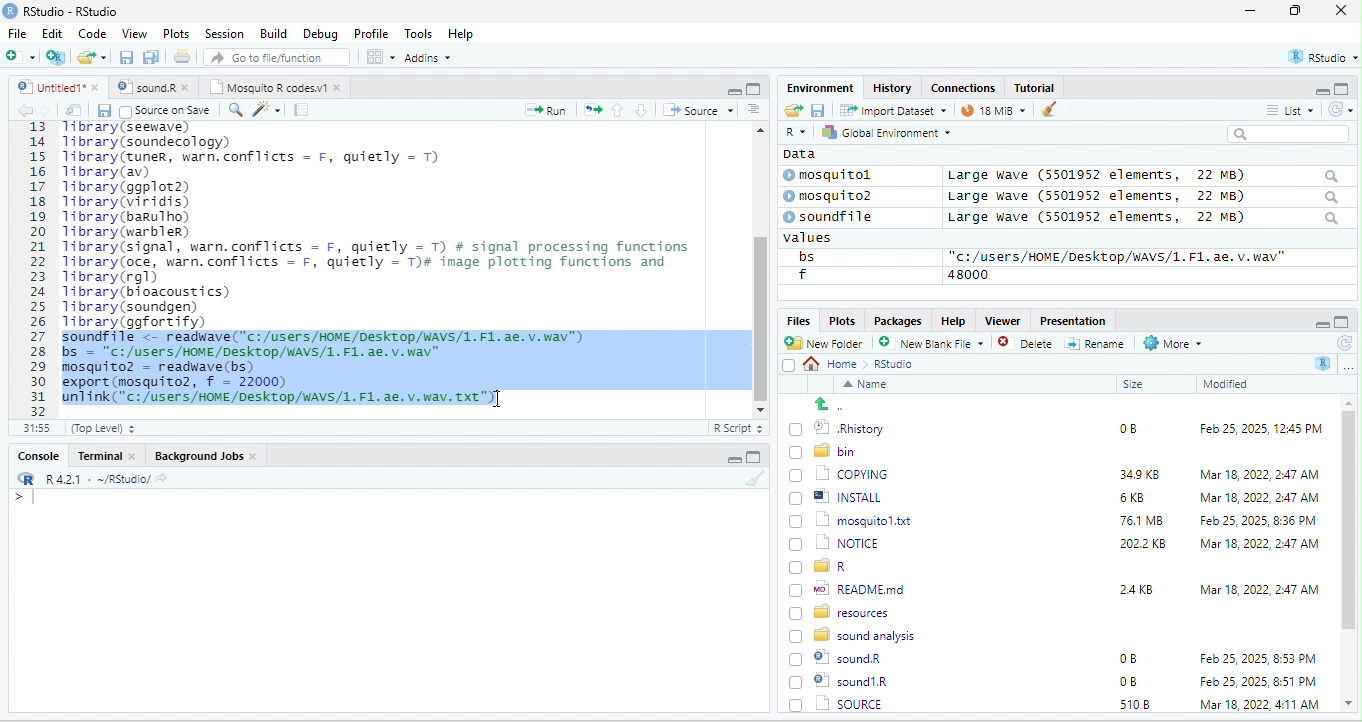  Describe the element at coordinates (891, 109) in the screenshot. I see `# import Dataset` at that location.